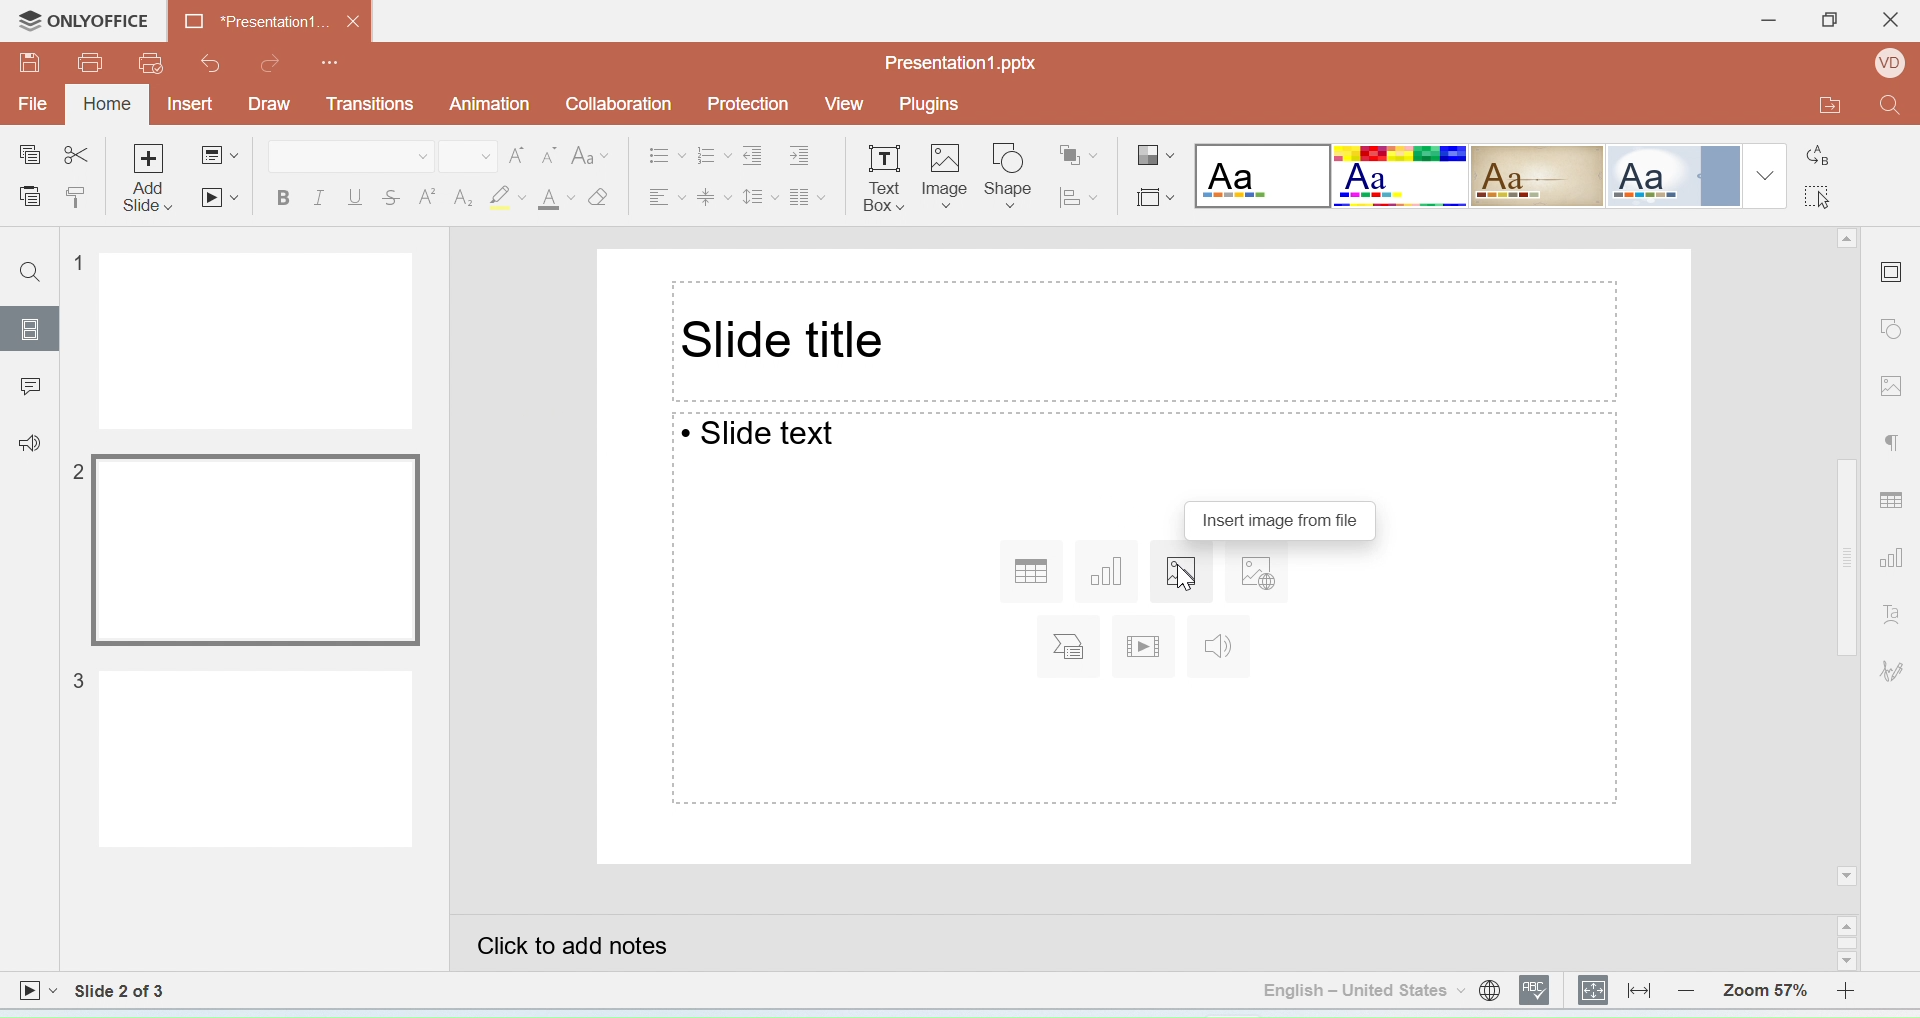  Describe the element at coordinates (1081, 148) in the screenshot. I see `Arrange shape` at that location.